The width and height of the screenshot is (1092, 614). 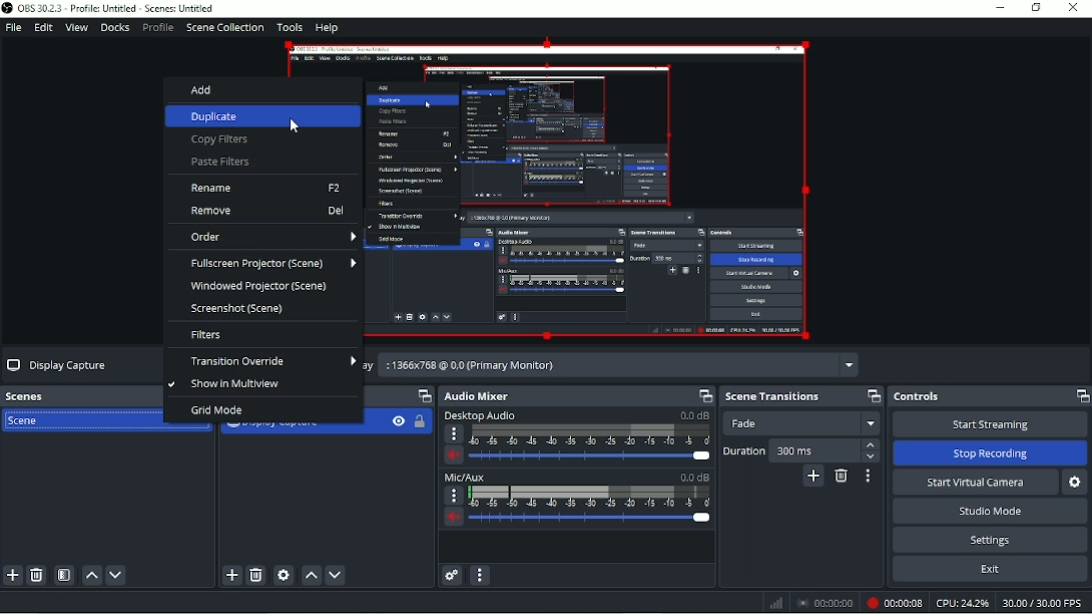 I want to click on Mic/Aux, so click(x=466, y=478).